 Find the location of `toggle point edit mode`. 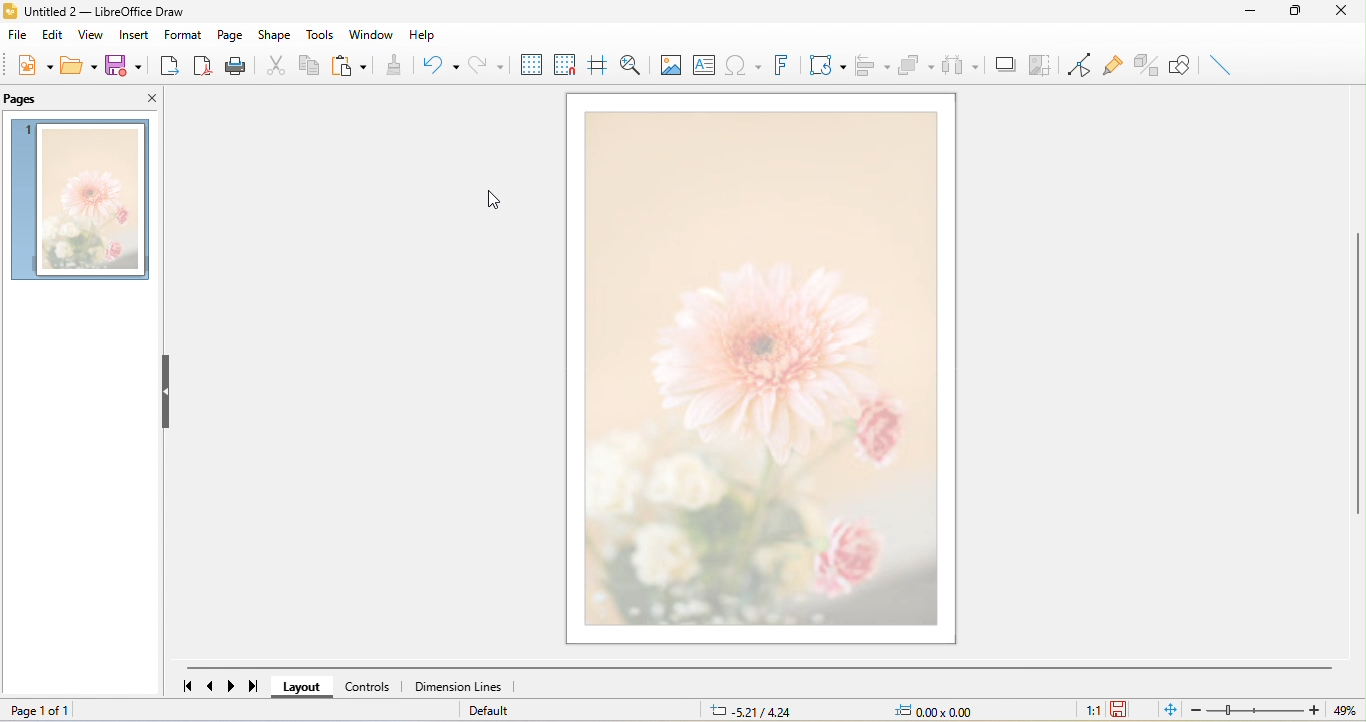

toggle point edit mode is located at coordinates (1076, 65).